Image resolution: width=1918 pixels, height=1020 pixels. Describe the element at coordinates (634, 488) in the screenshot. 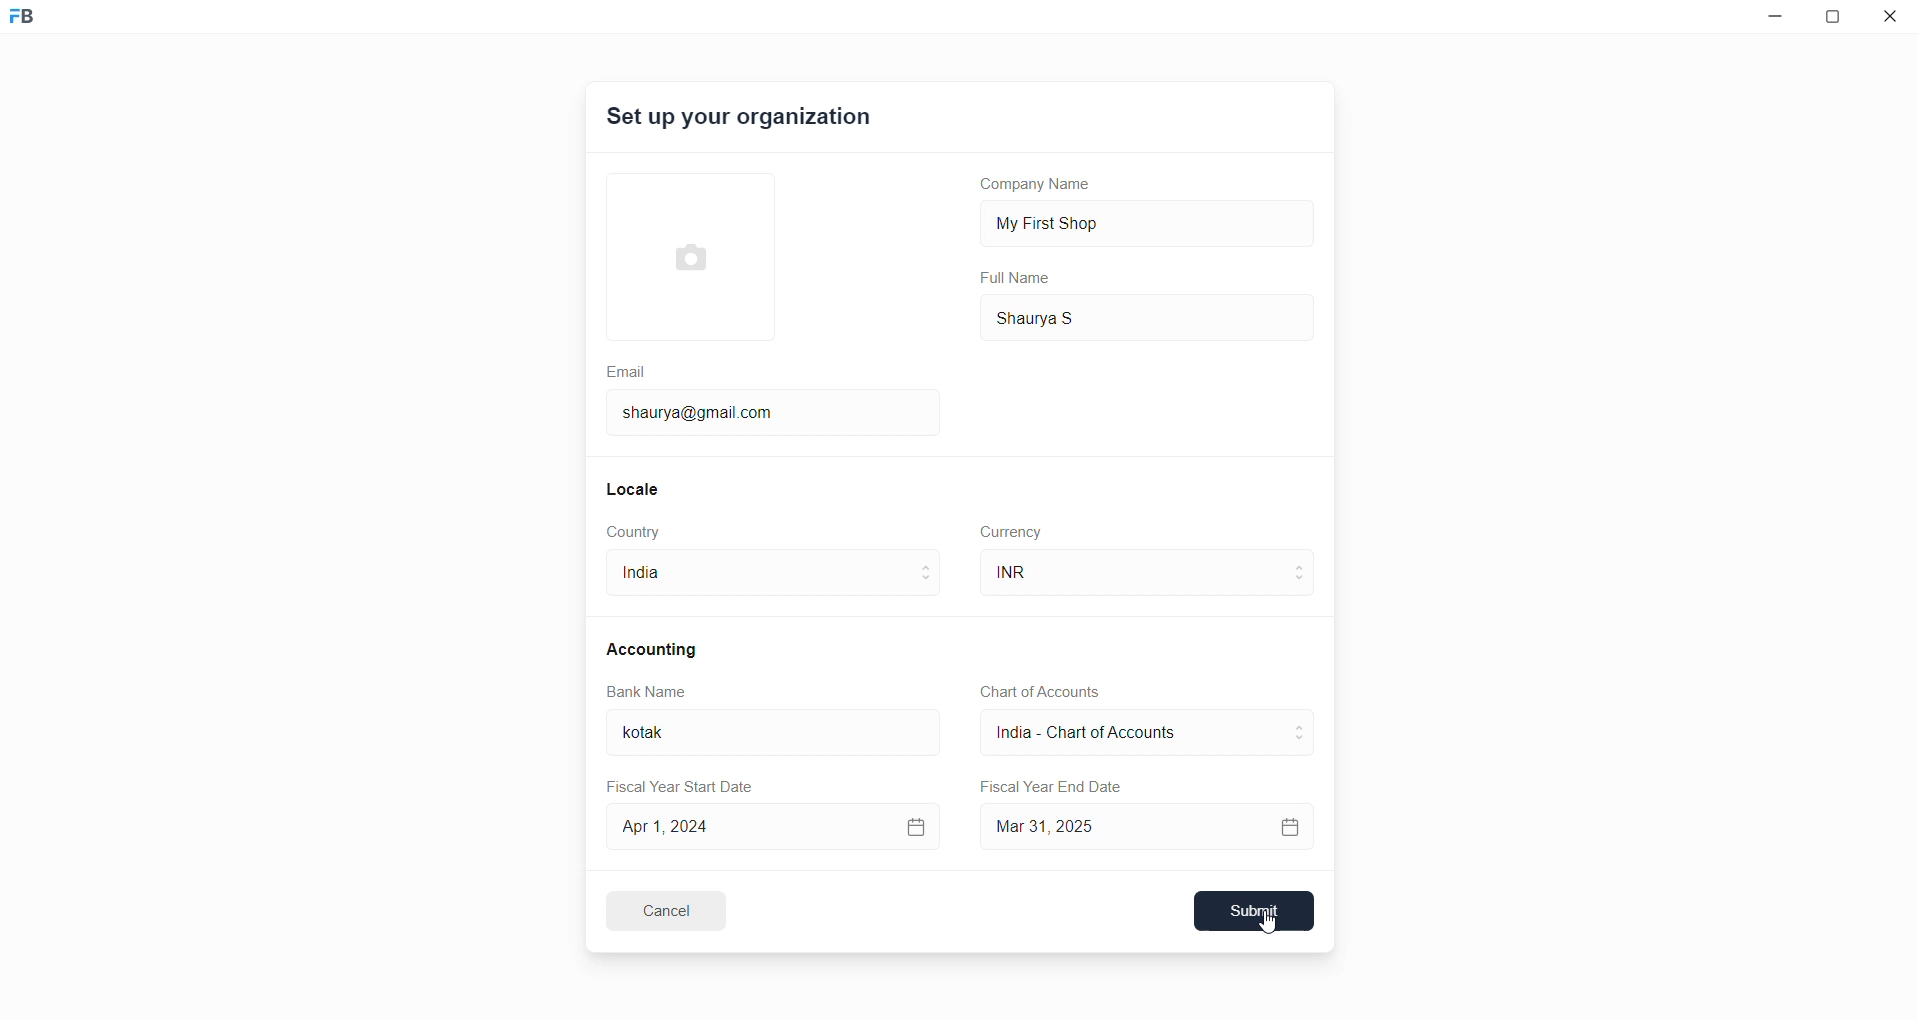

I see `Locale` at that location.